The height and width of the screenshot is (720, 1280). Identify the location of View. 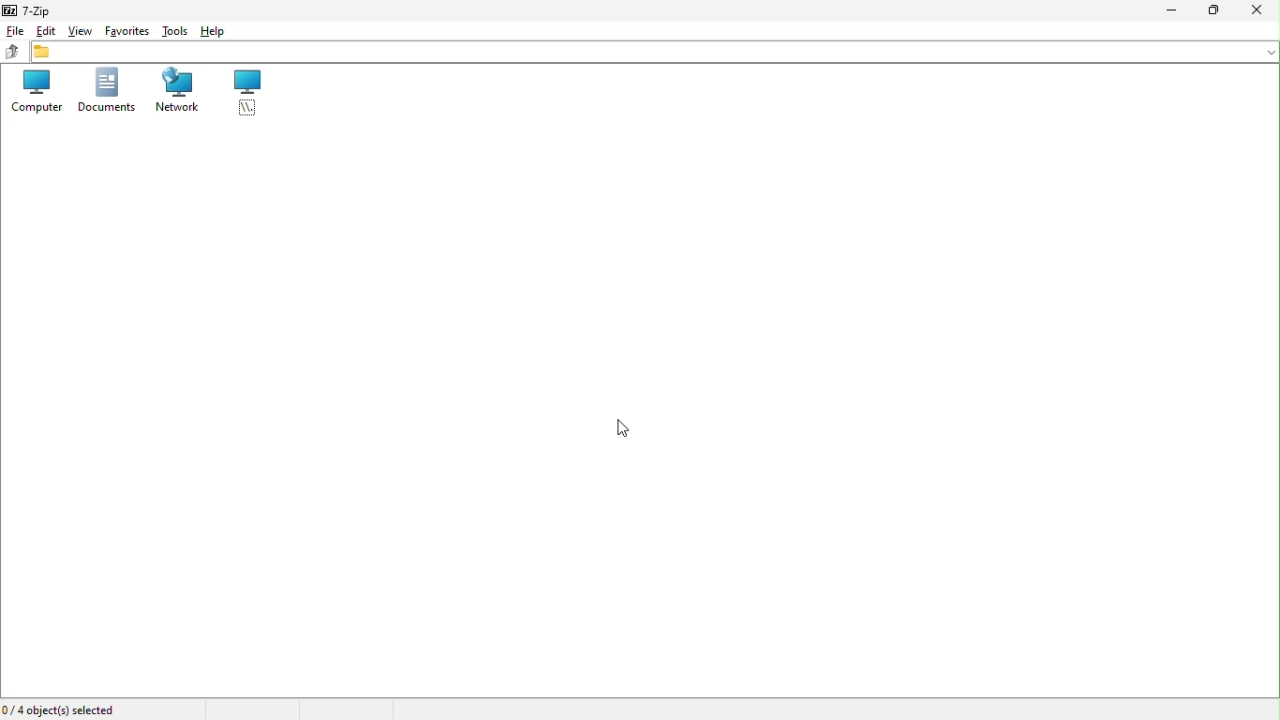
(81, 30).